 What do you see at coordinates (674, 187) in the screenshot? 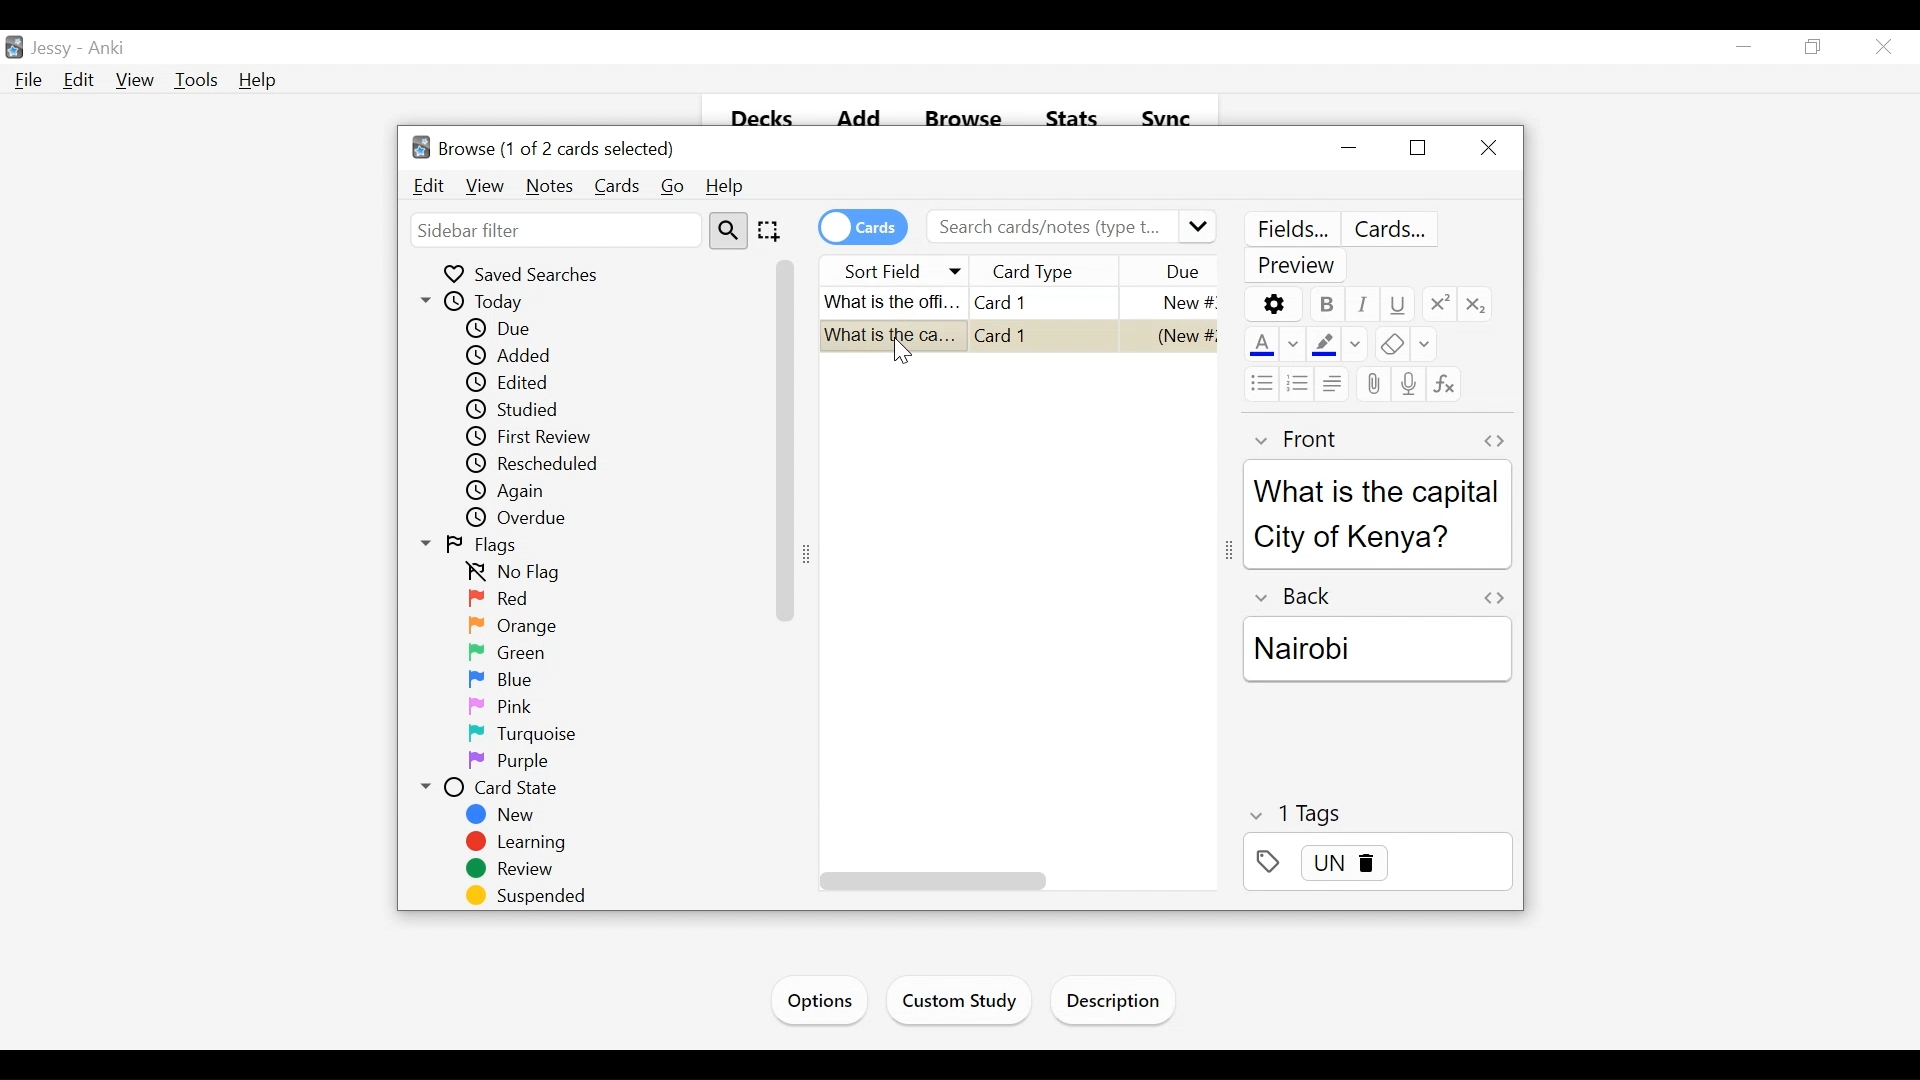
I see `Go` at bounding box center [674, 187].